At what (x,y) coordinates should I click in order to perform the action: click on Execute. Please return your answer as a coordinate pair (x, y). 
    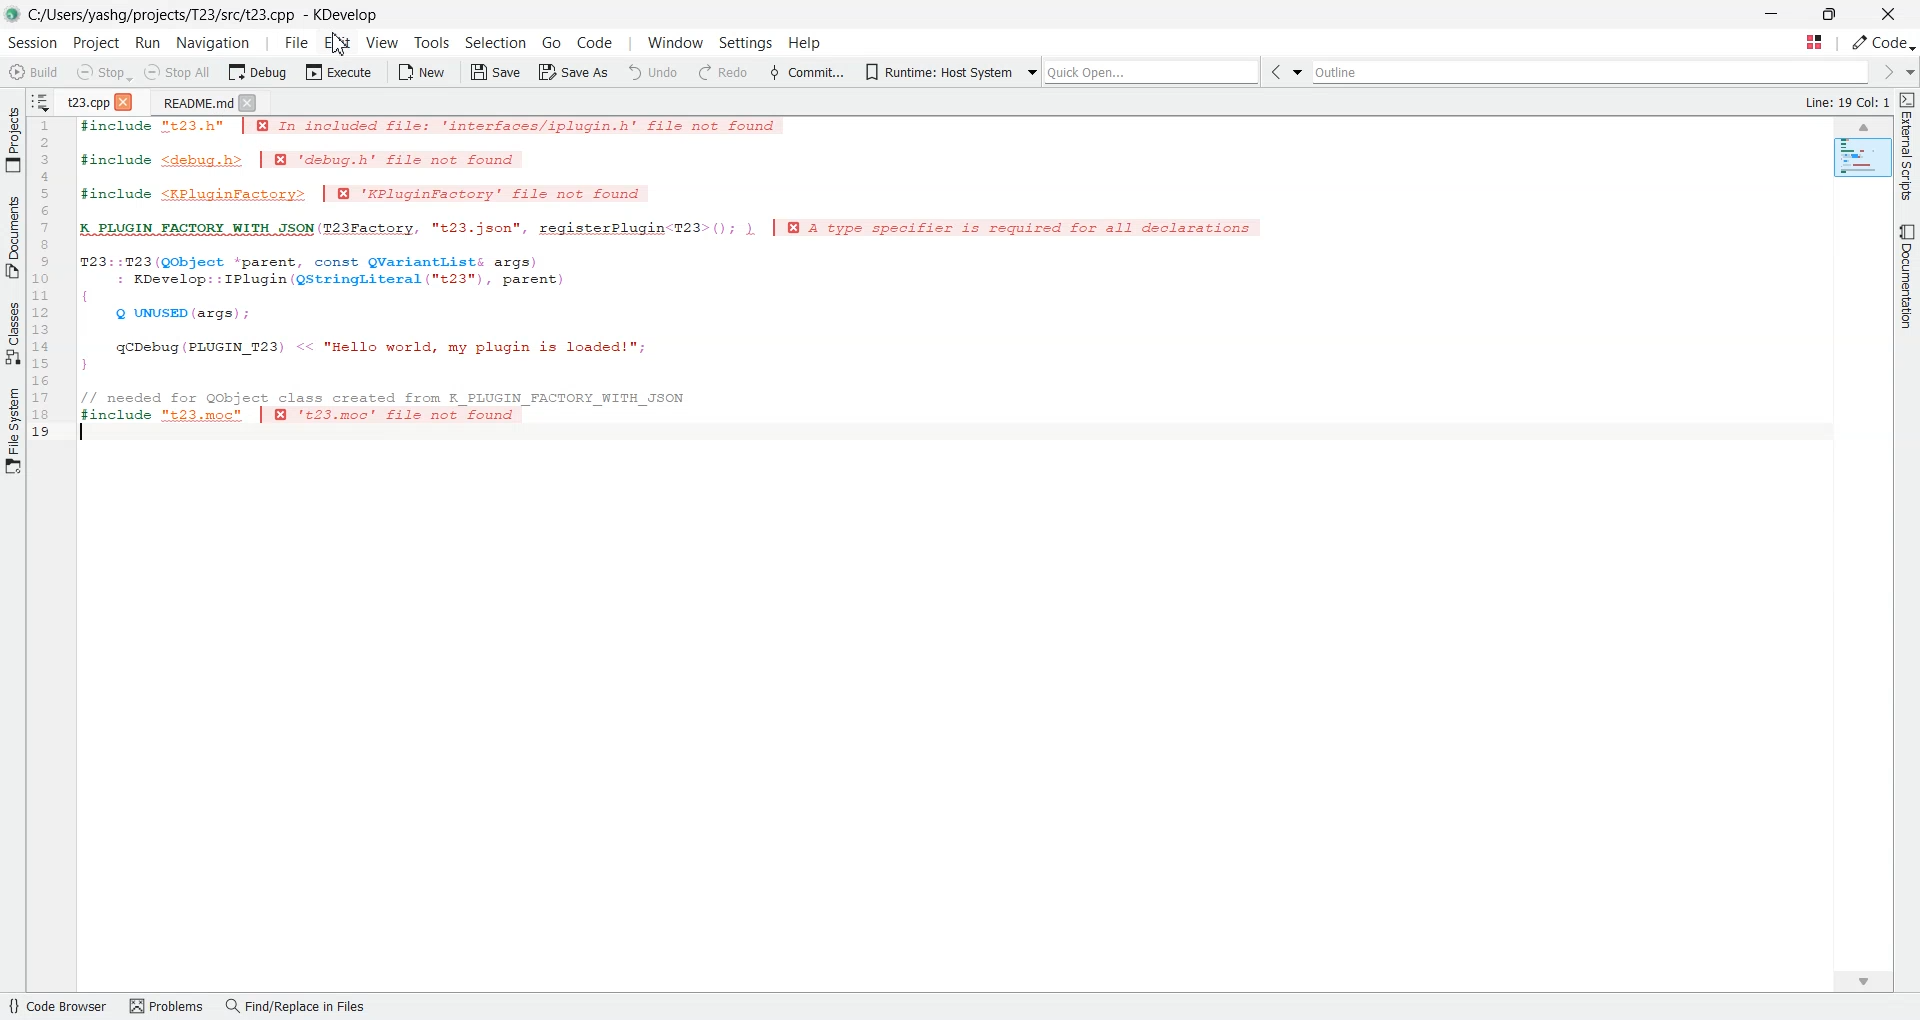
    Looking at the image, I should click on (339, 71).